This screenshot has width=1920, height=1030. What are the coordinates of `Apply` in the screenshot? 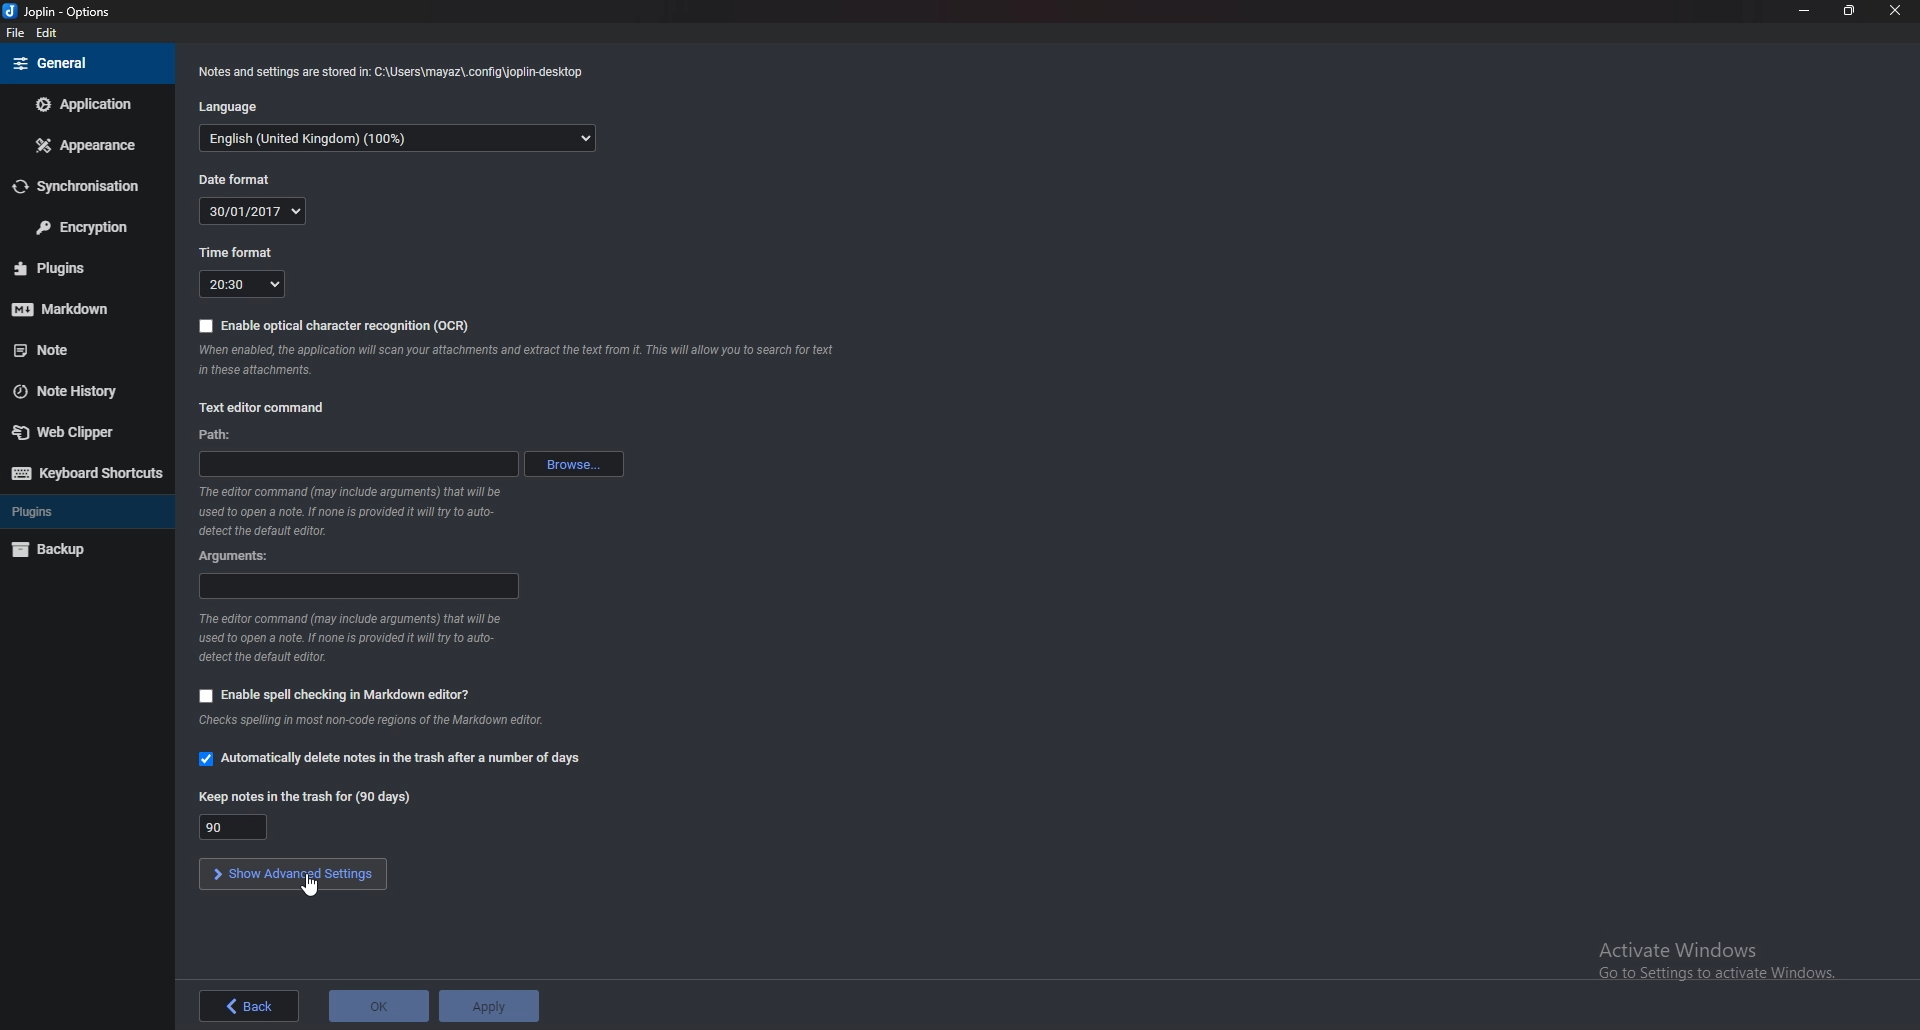 It's located at (492, 1004).